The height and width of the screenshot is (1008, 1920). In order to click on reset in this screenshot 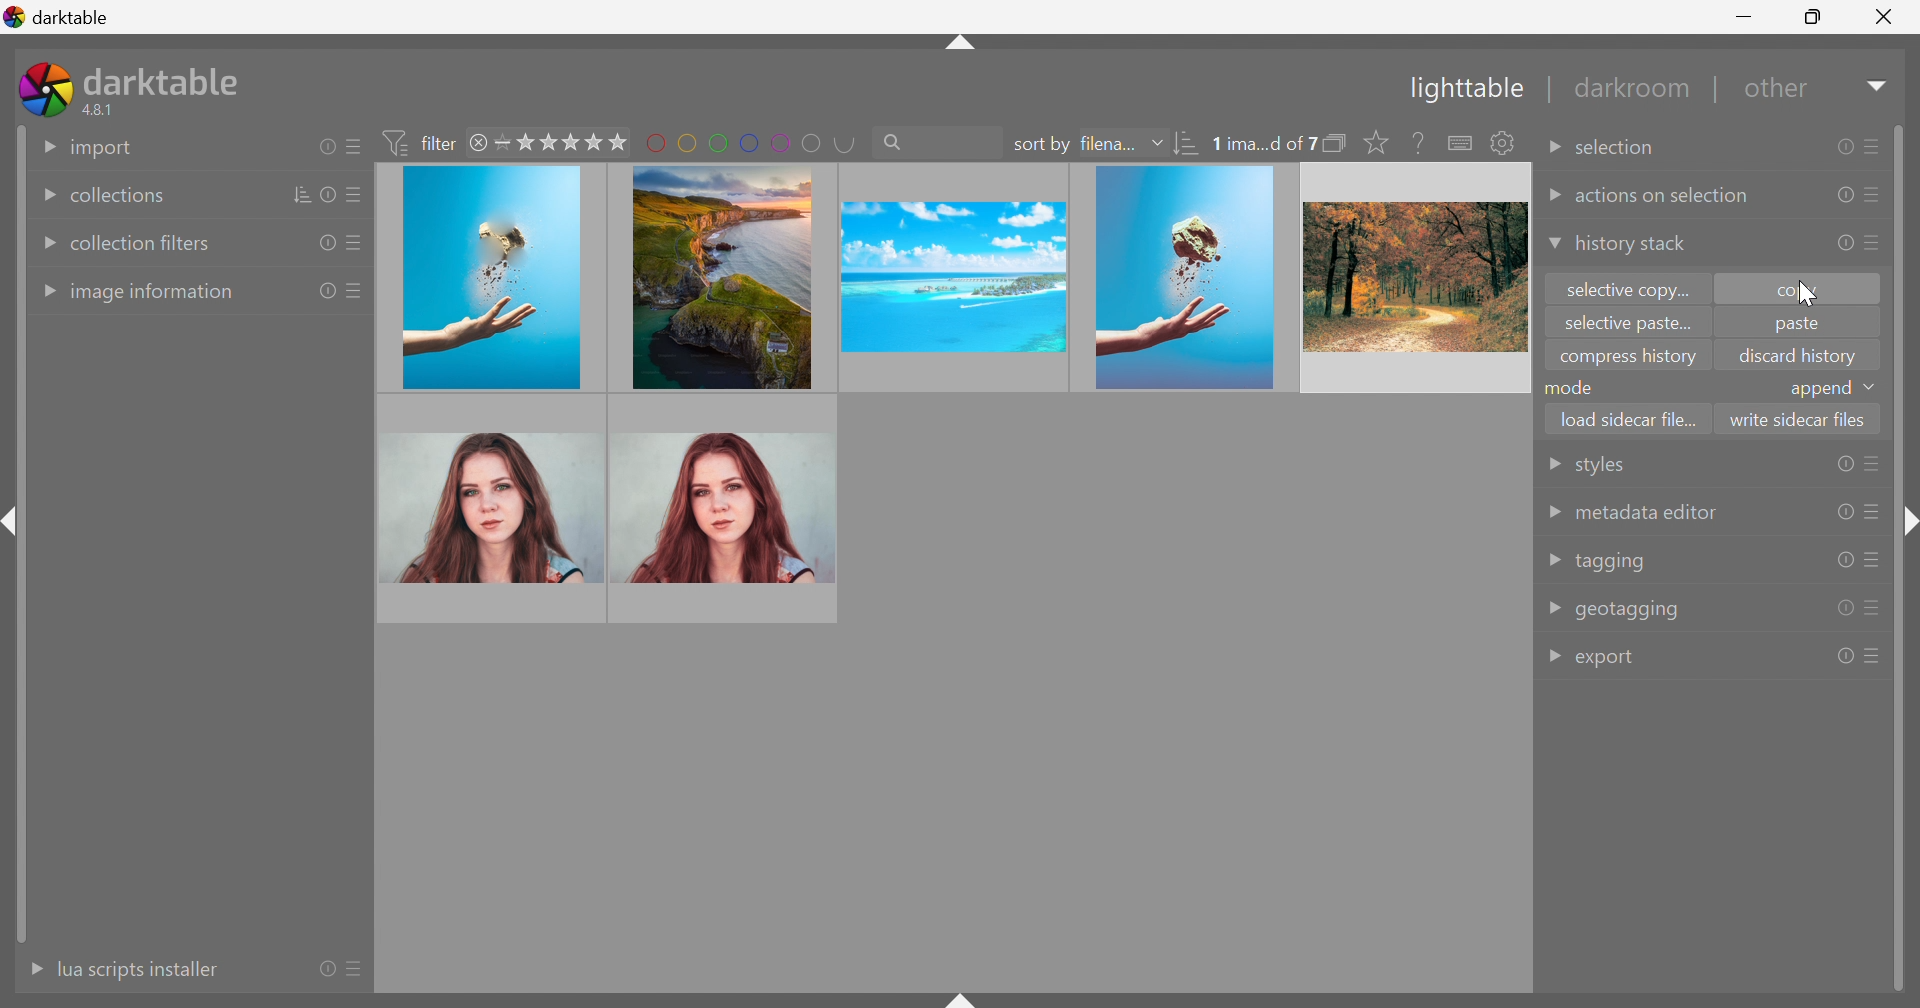, I will do `click(331, 194)`.